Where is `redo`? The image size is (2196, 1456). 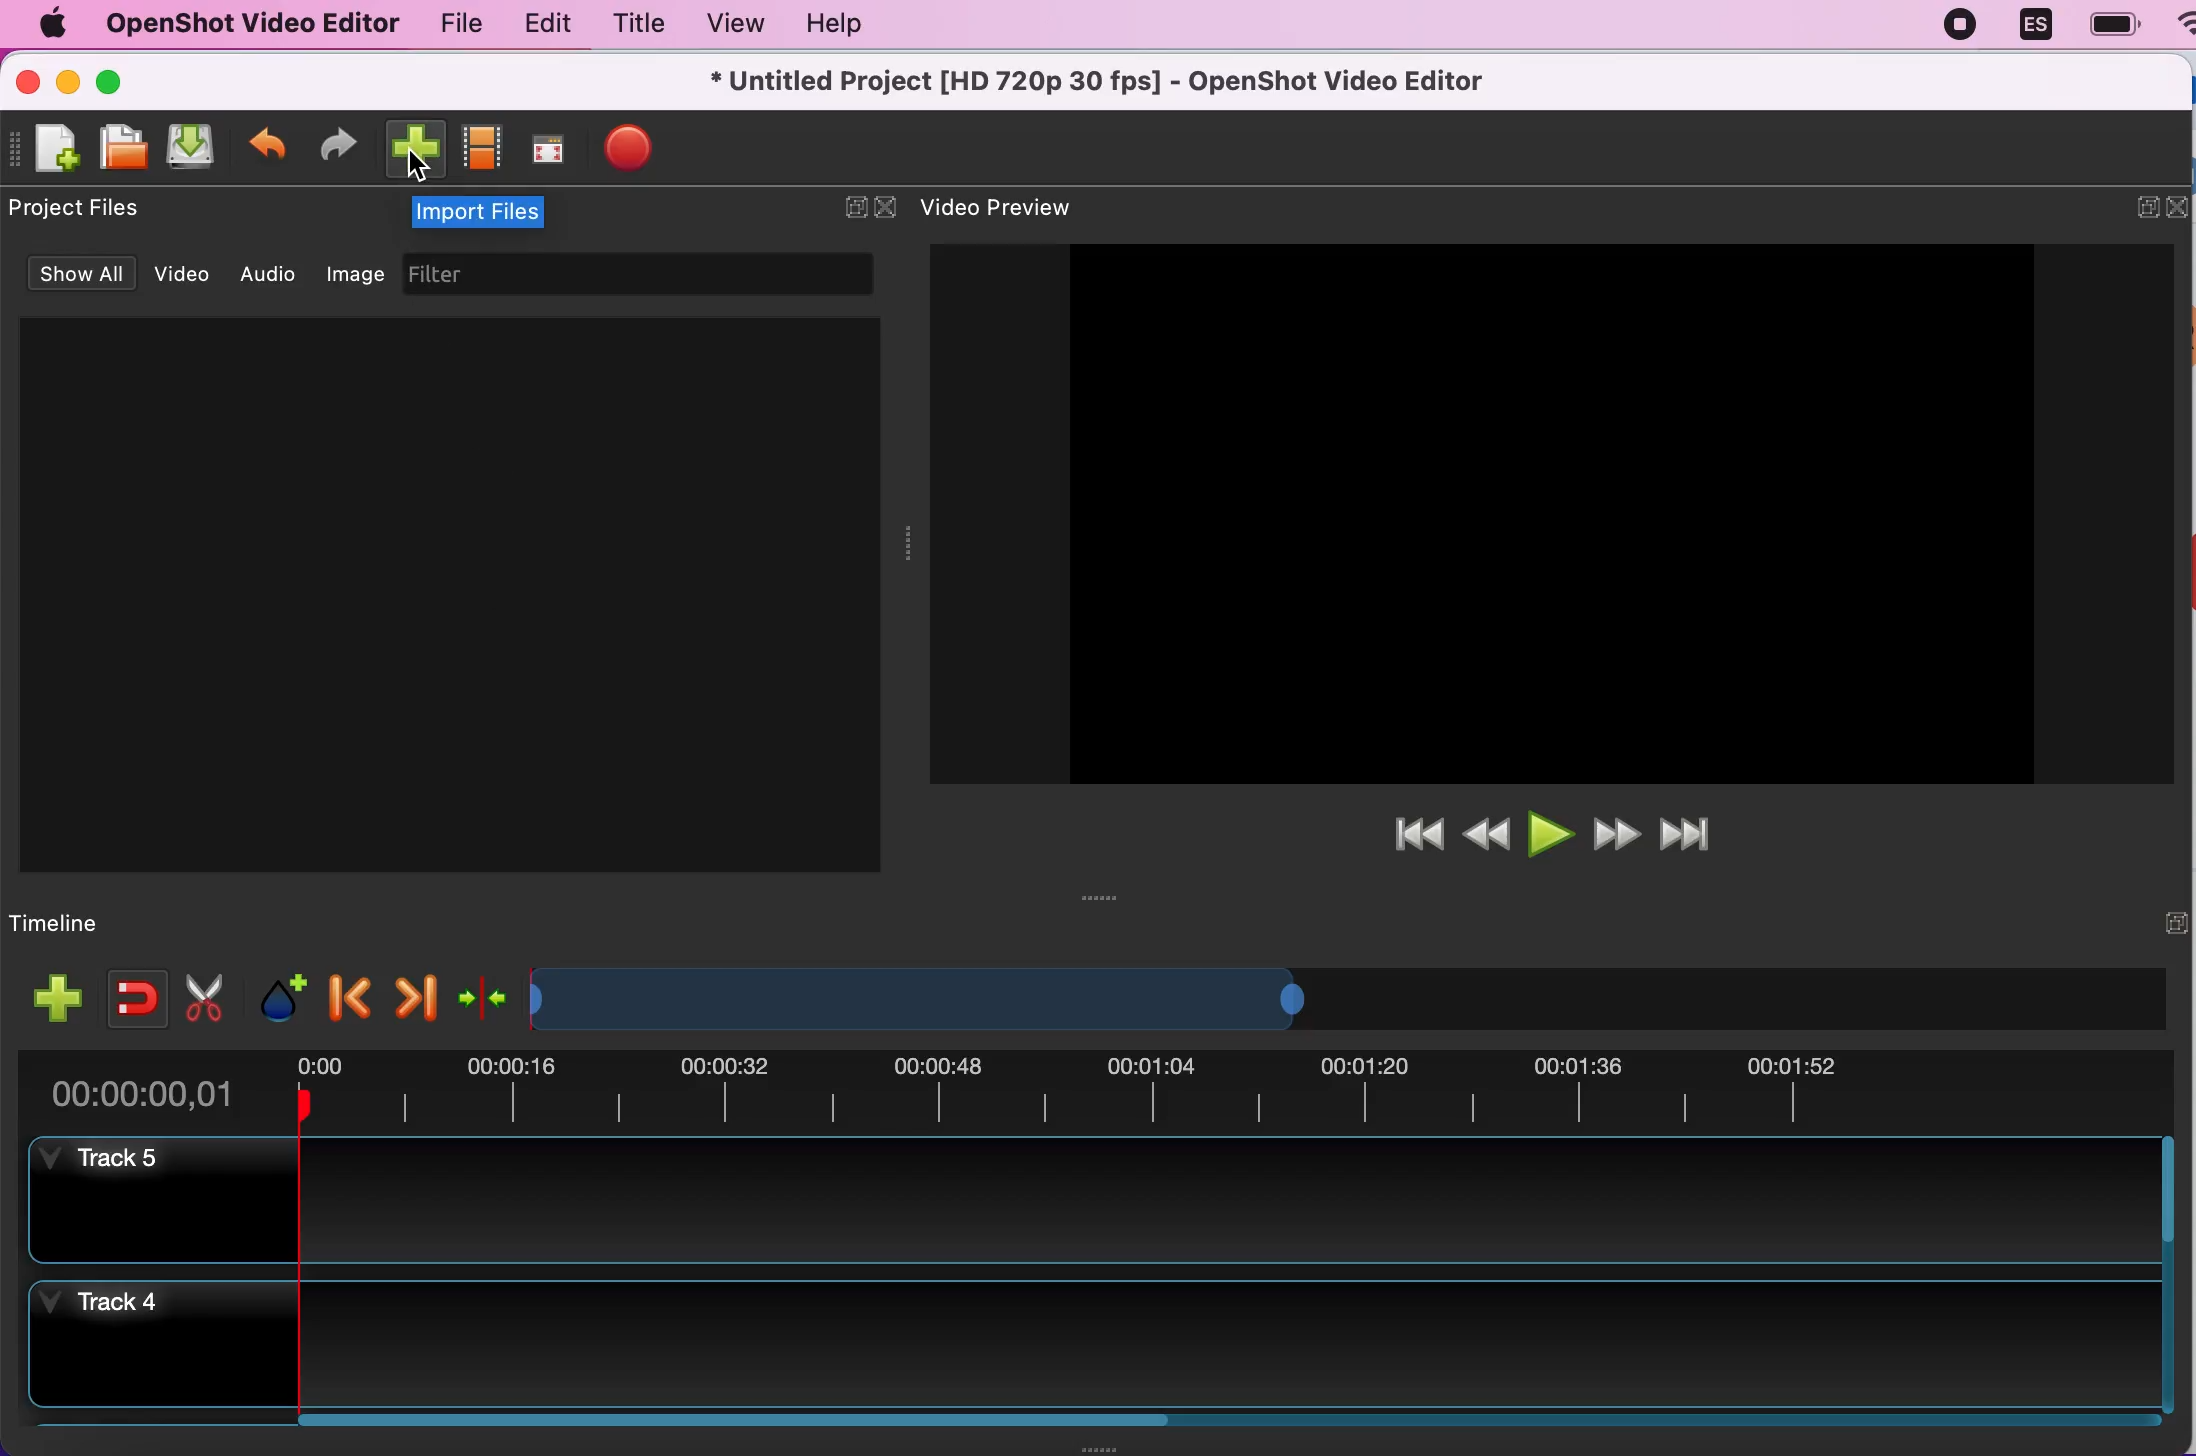 redo is located at coordinates (340, 147).